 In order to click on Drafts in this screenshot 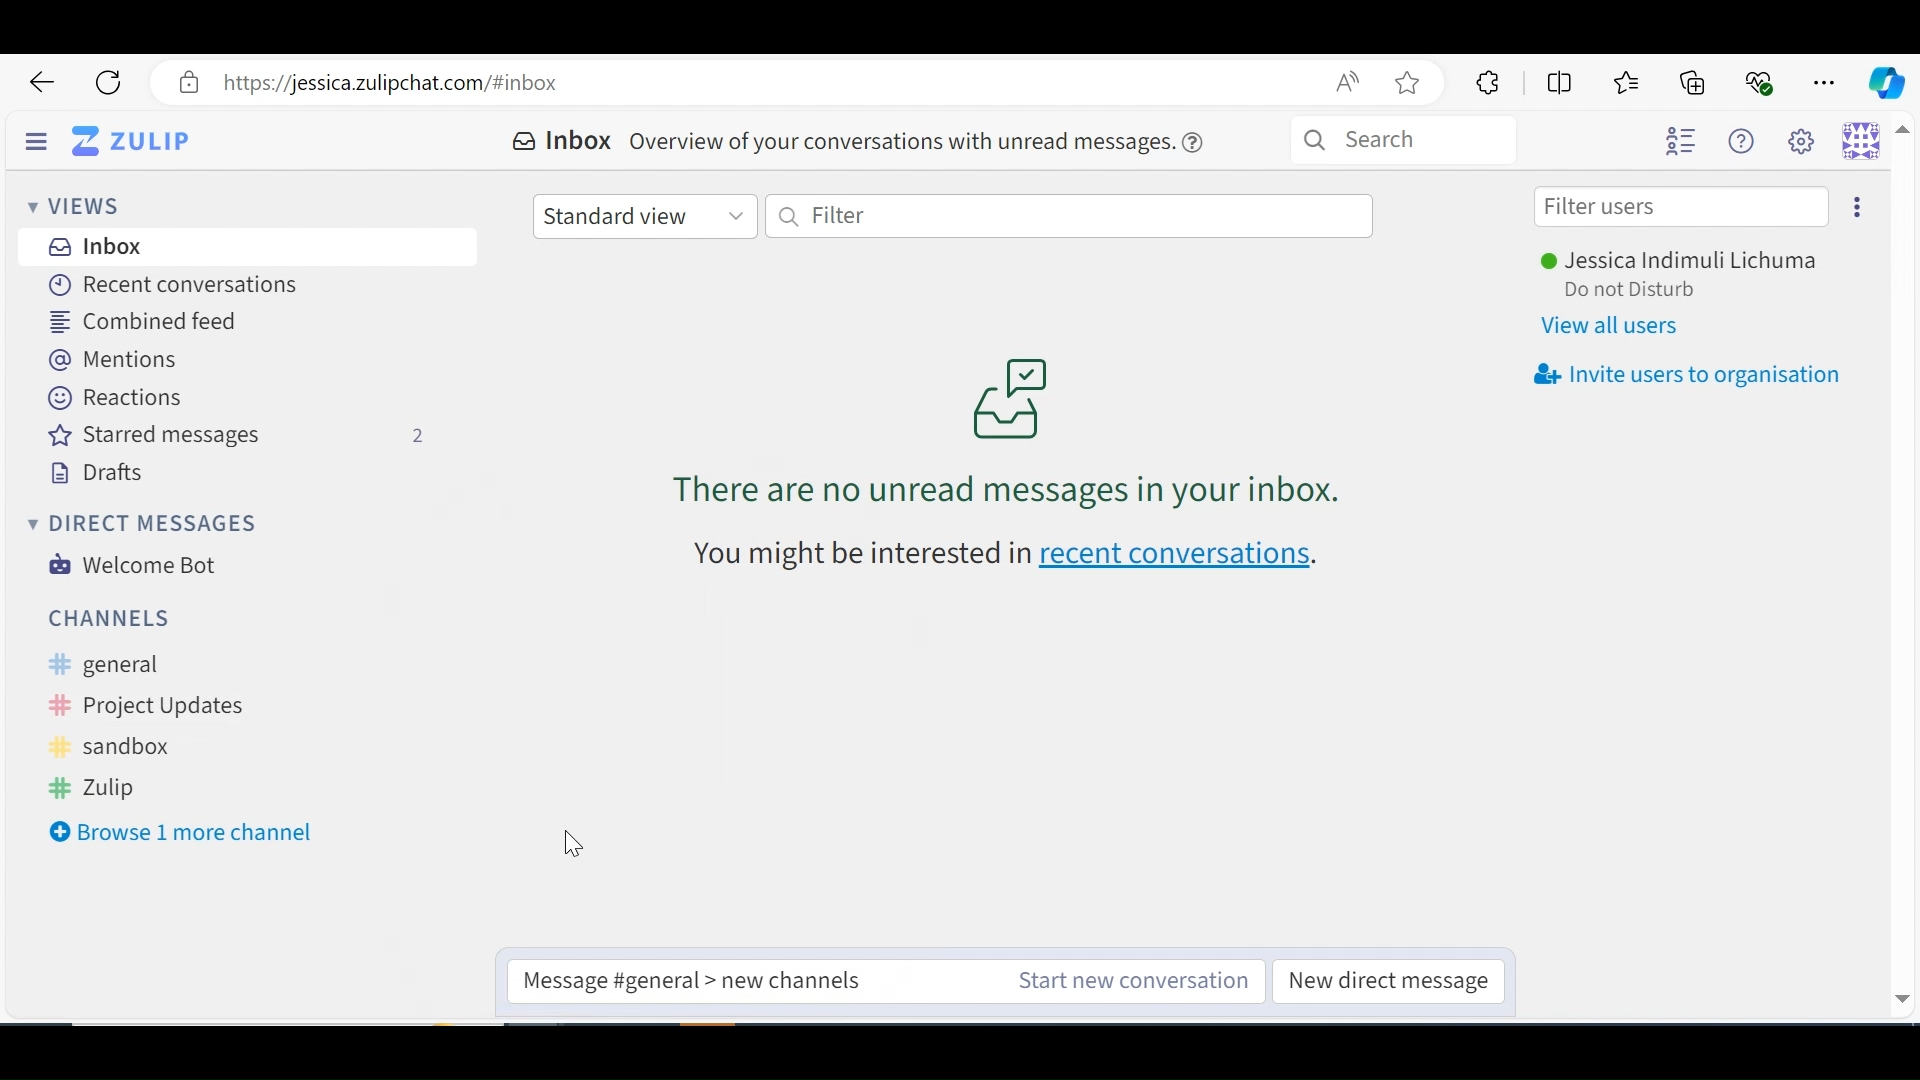, I will do `click(97, 473)`.